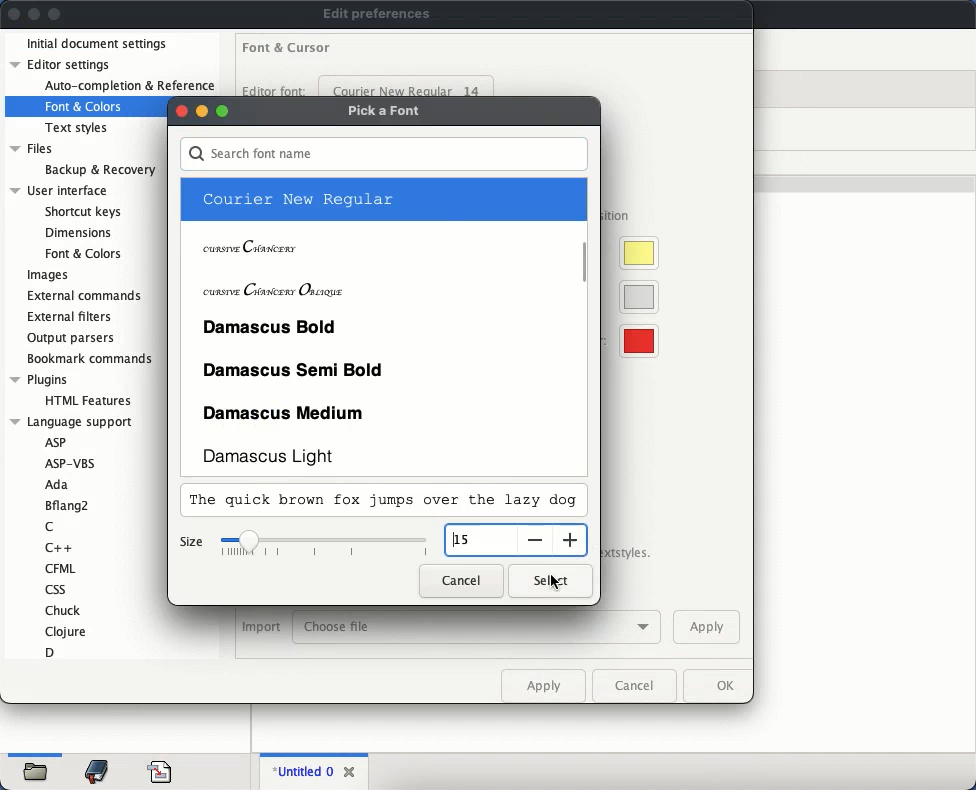 This screenshot has width=976, height=790. I want to click on maximize, so click(223, 111).